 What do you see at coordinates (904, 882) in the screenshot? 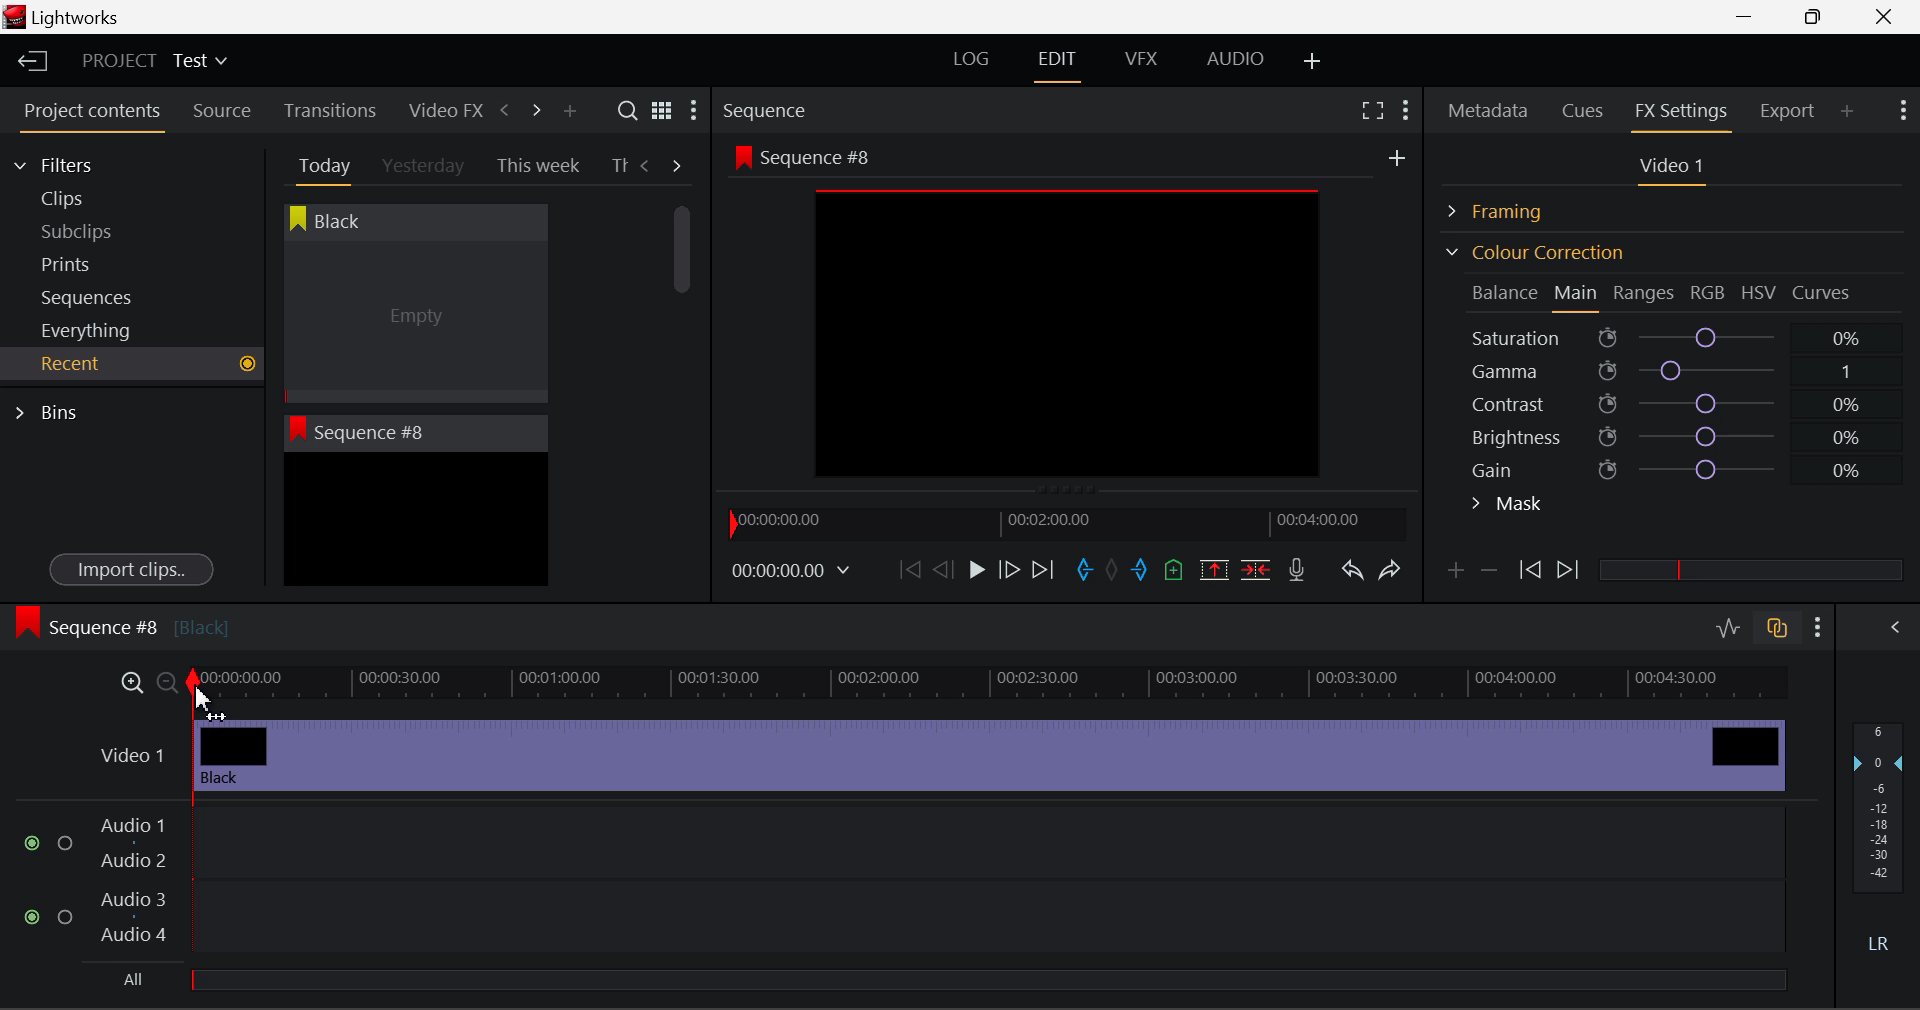
I see `Audio Input Fields` at bounding box center [904, 882].